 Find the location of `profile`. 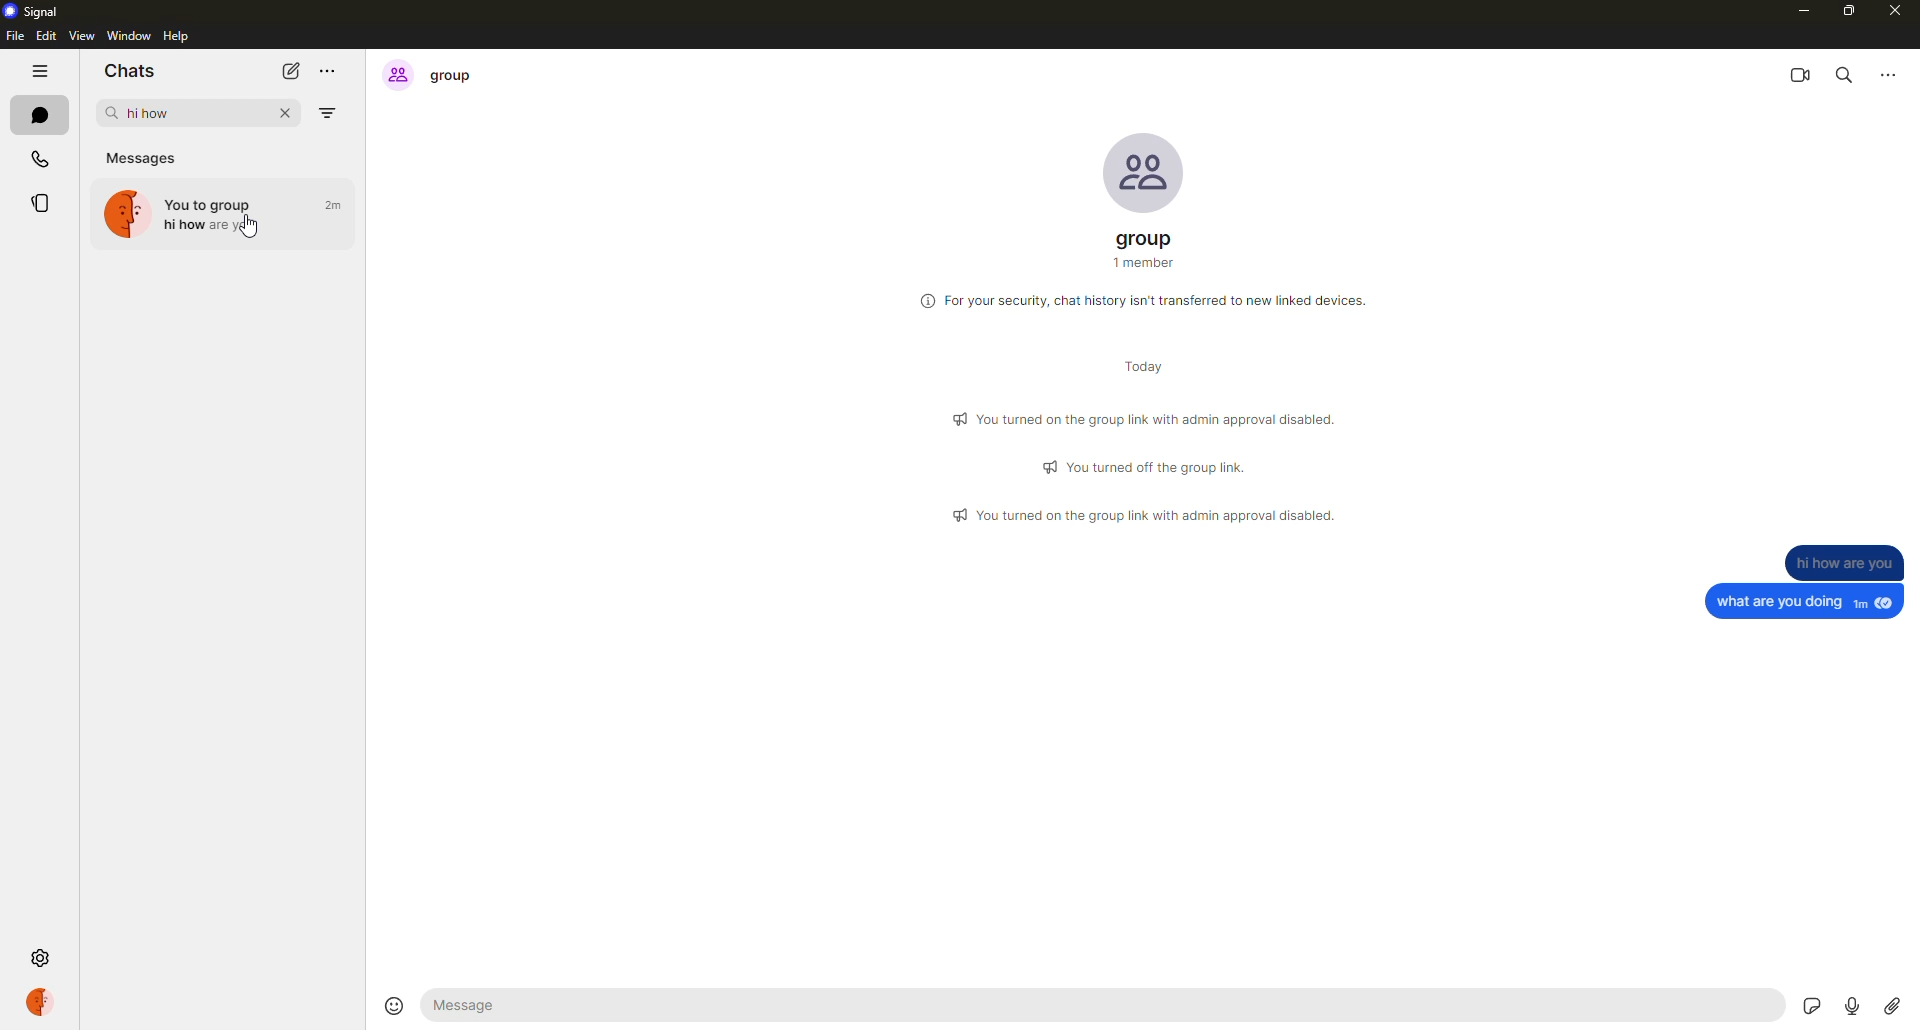

profile is located at coordinates (39, 1001).